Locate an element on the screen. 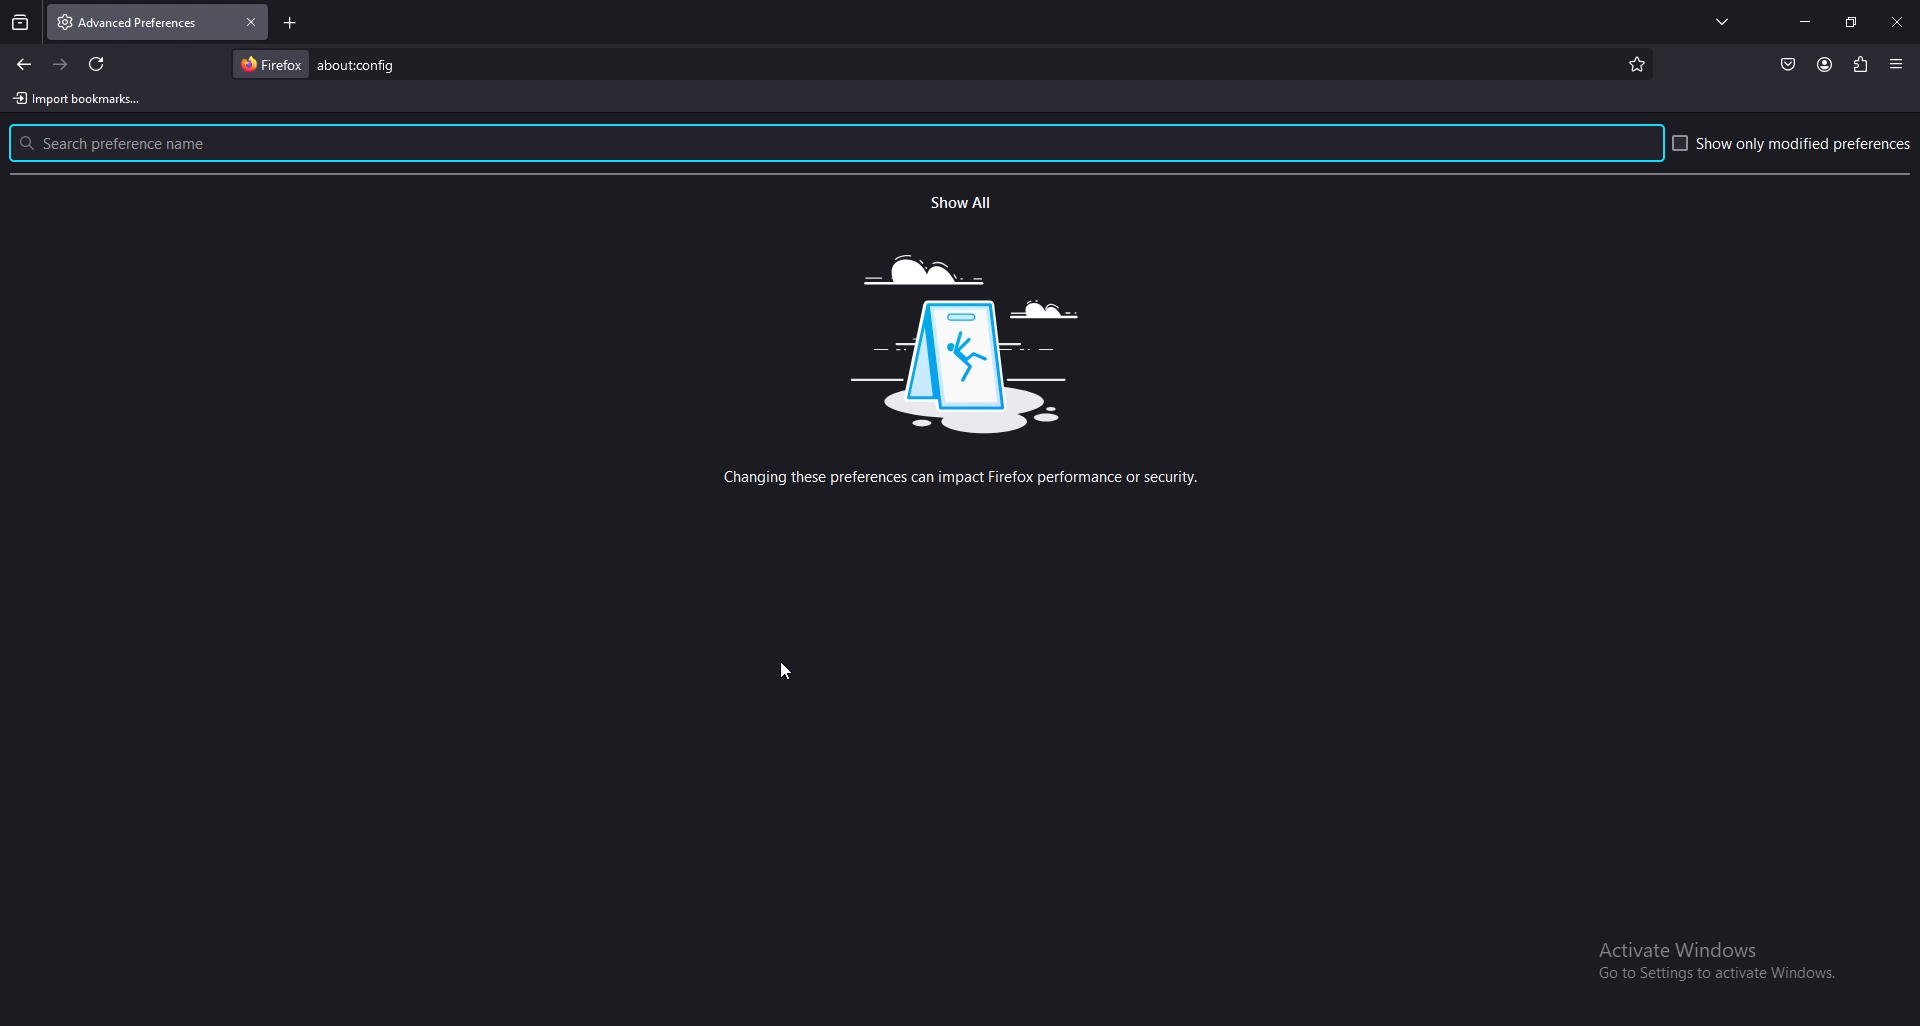  show all is located at coordinates (962, 202).